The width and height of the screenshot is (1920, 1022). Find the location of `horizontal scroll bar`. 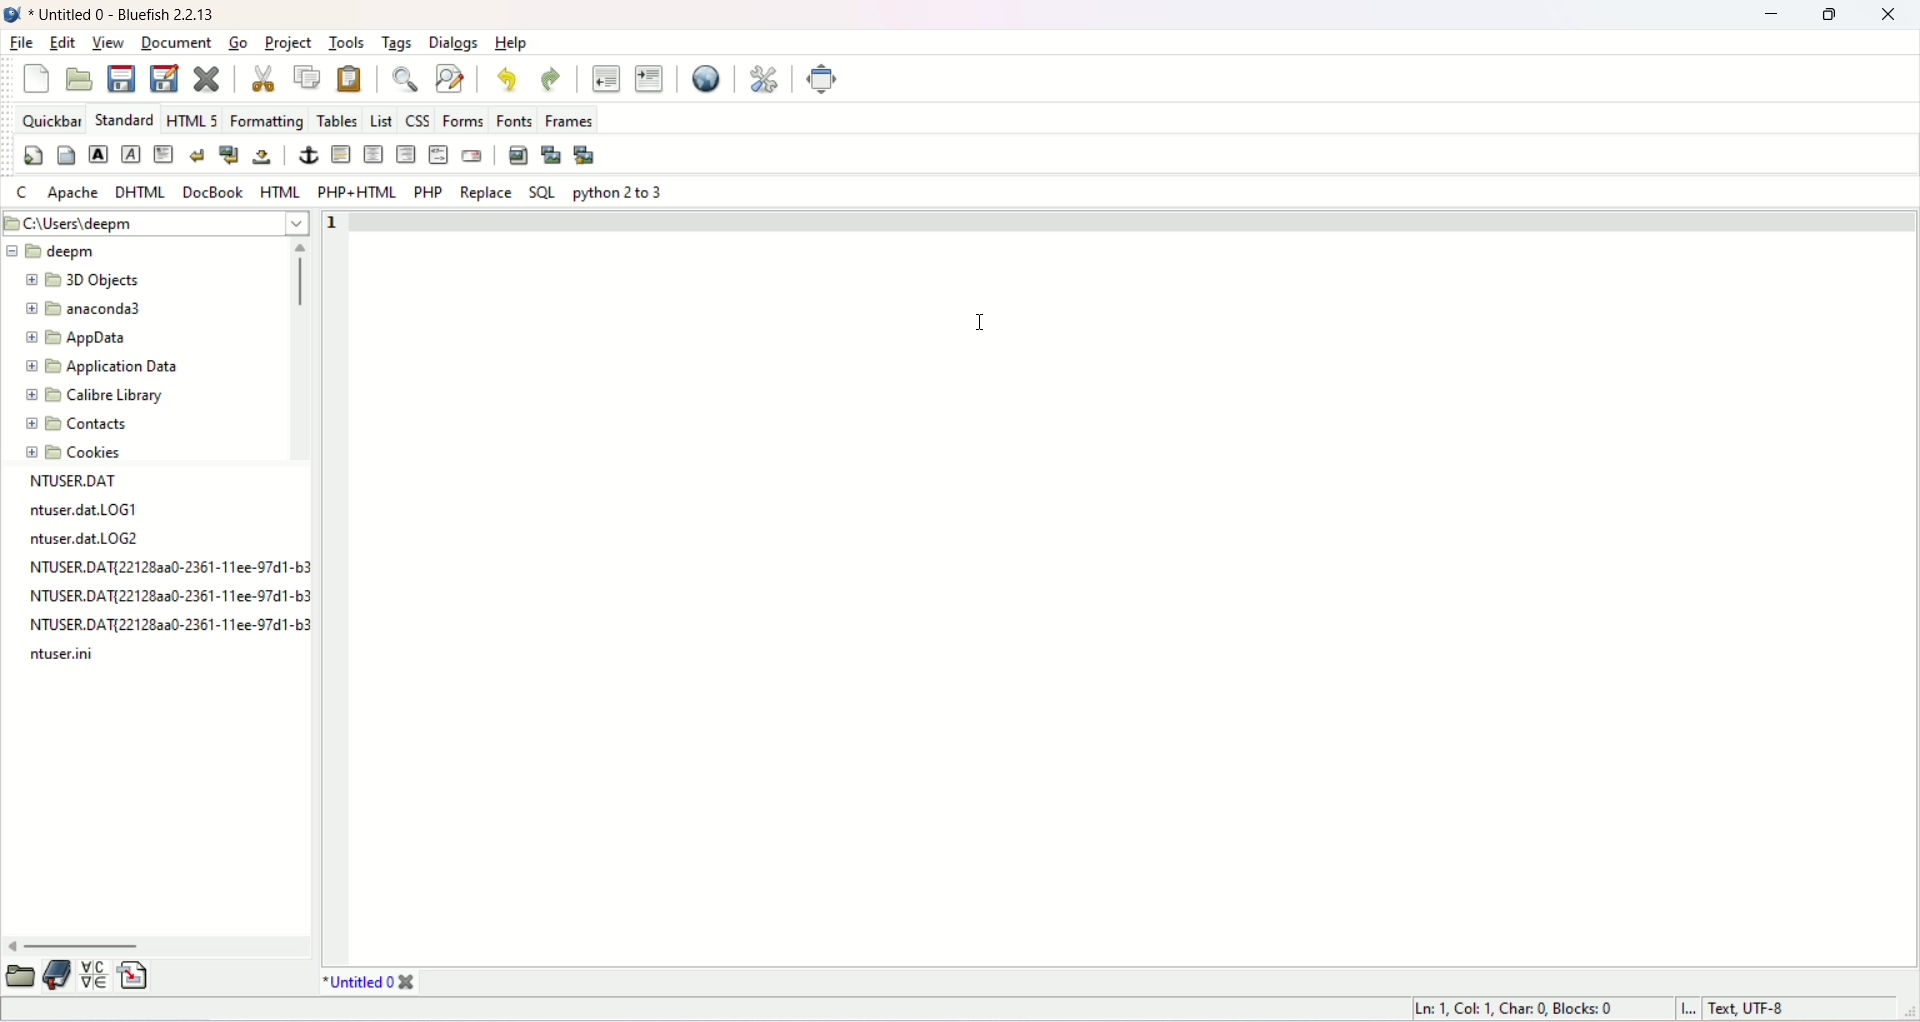

horizontal scroll bar is located at coordinates (162, 947).